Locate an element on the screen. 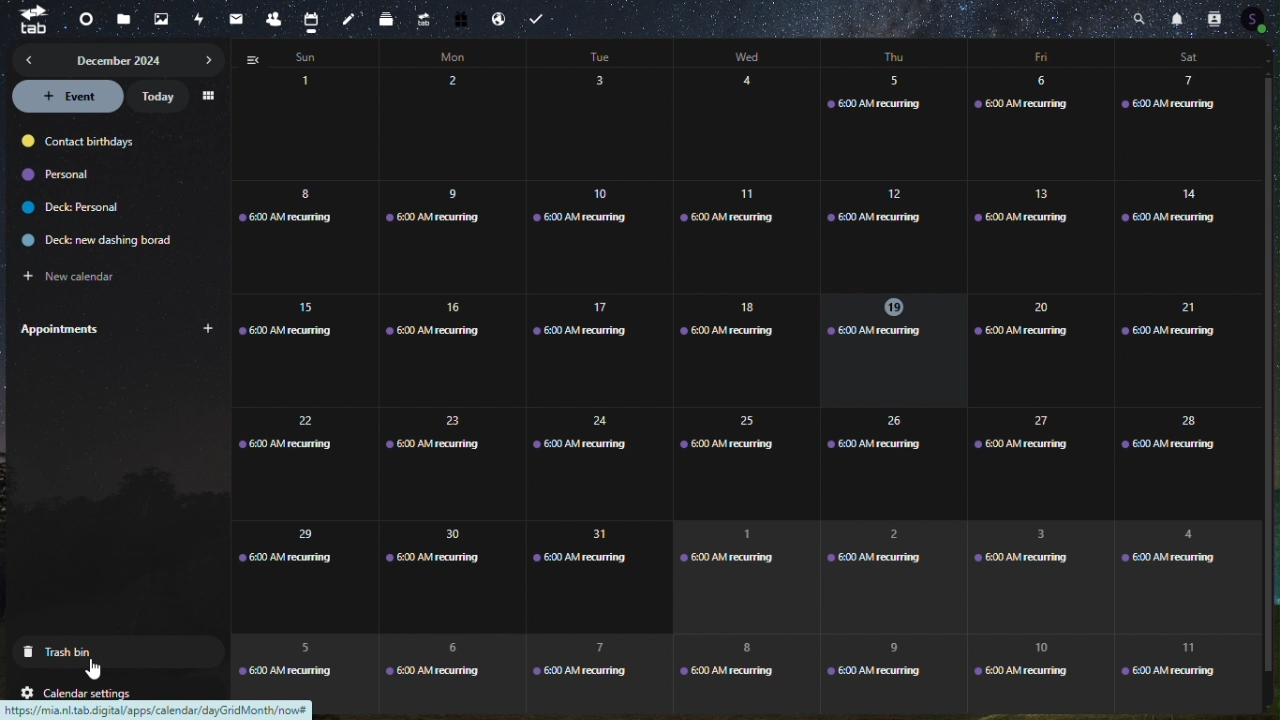  menu is located at coordinates (210, 95).